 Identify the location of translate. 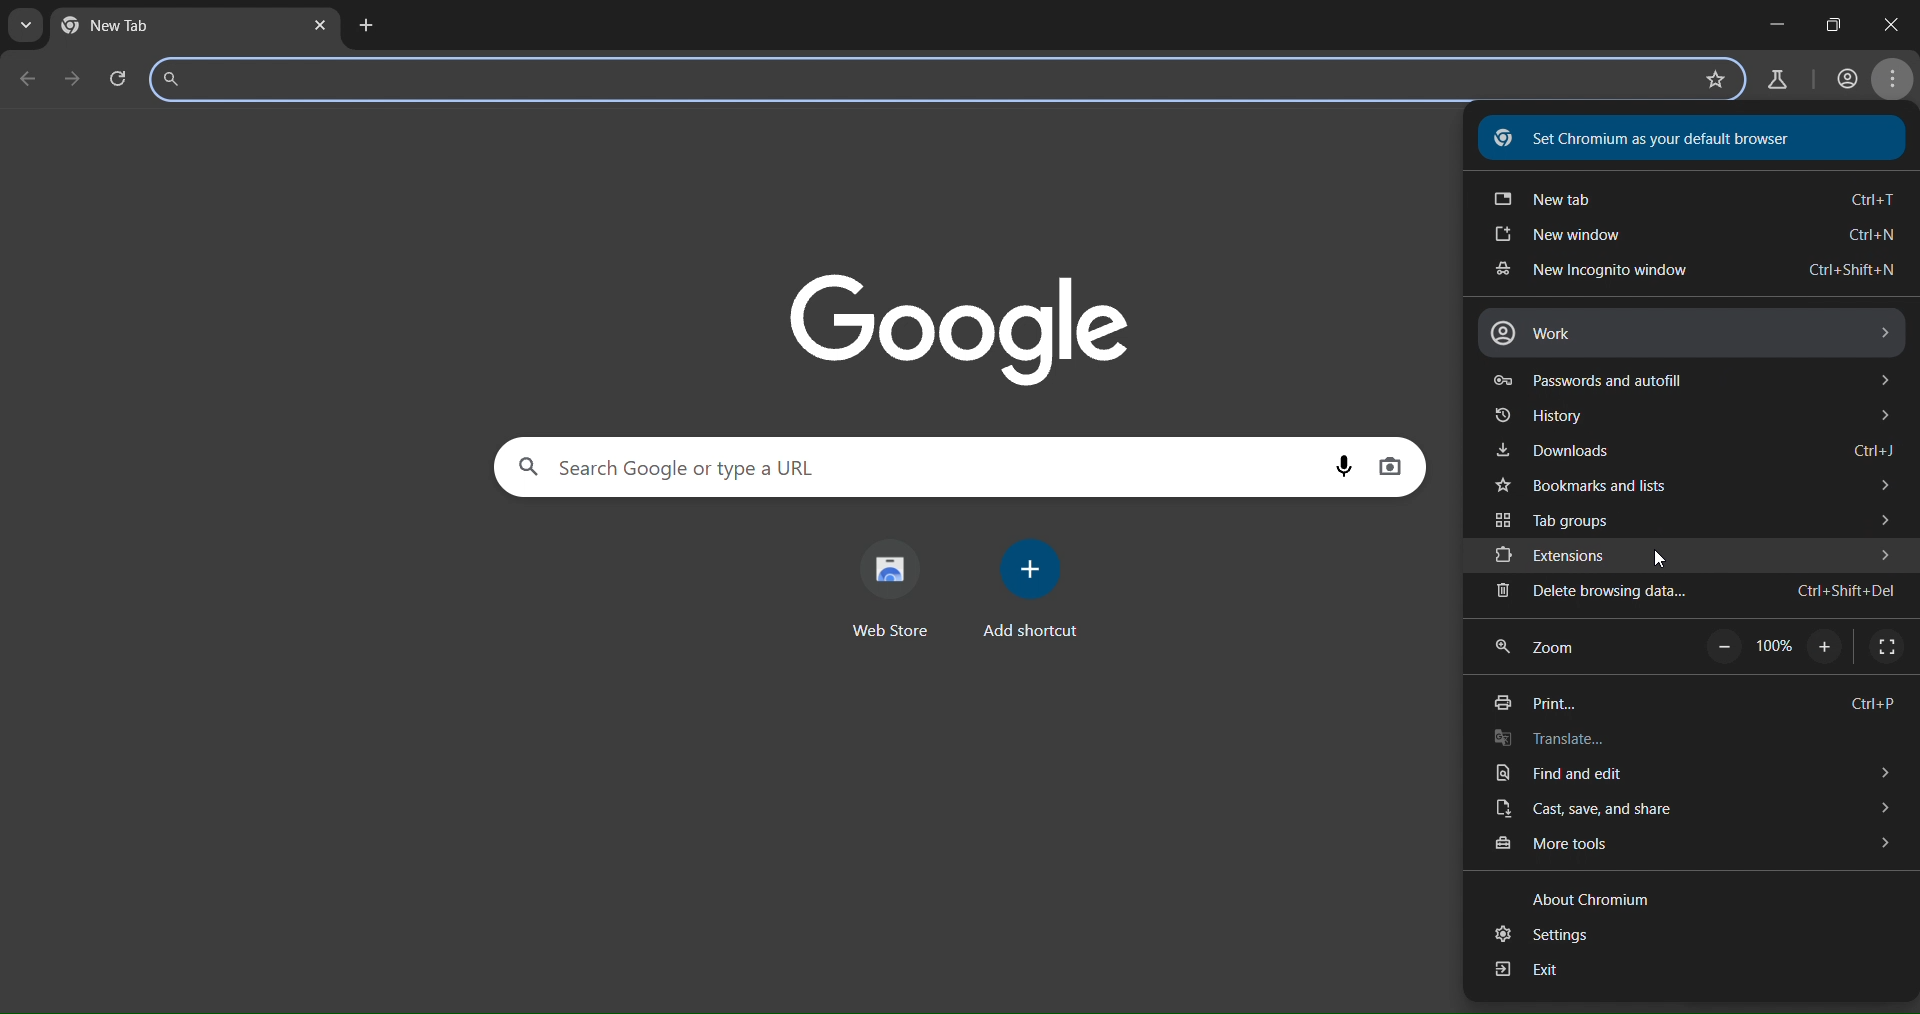
(1553, 739).